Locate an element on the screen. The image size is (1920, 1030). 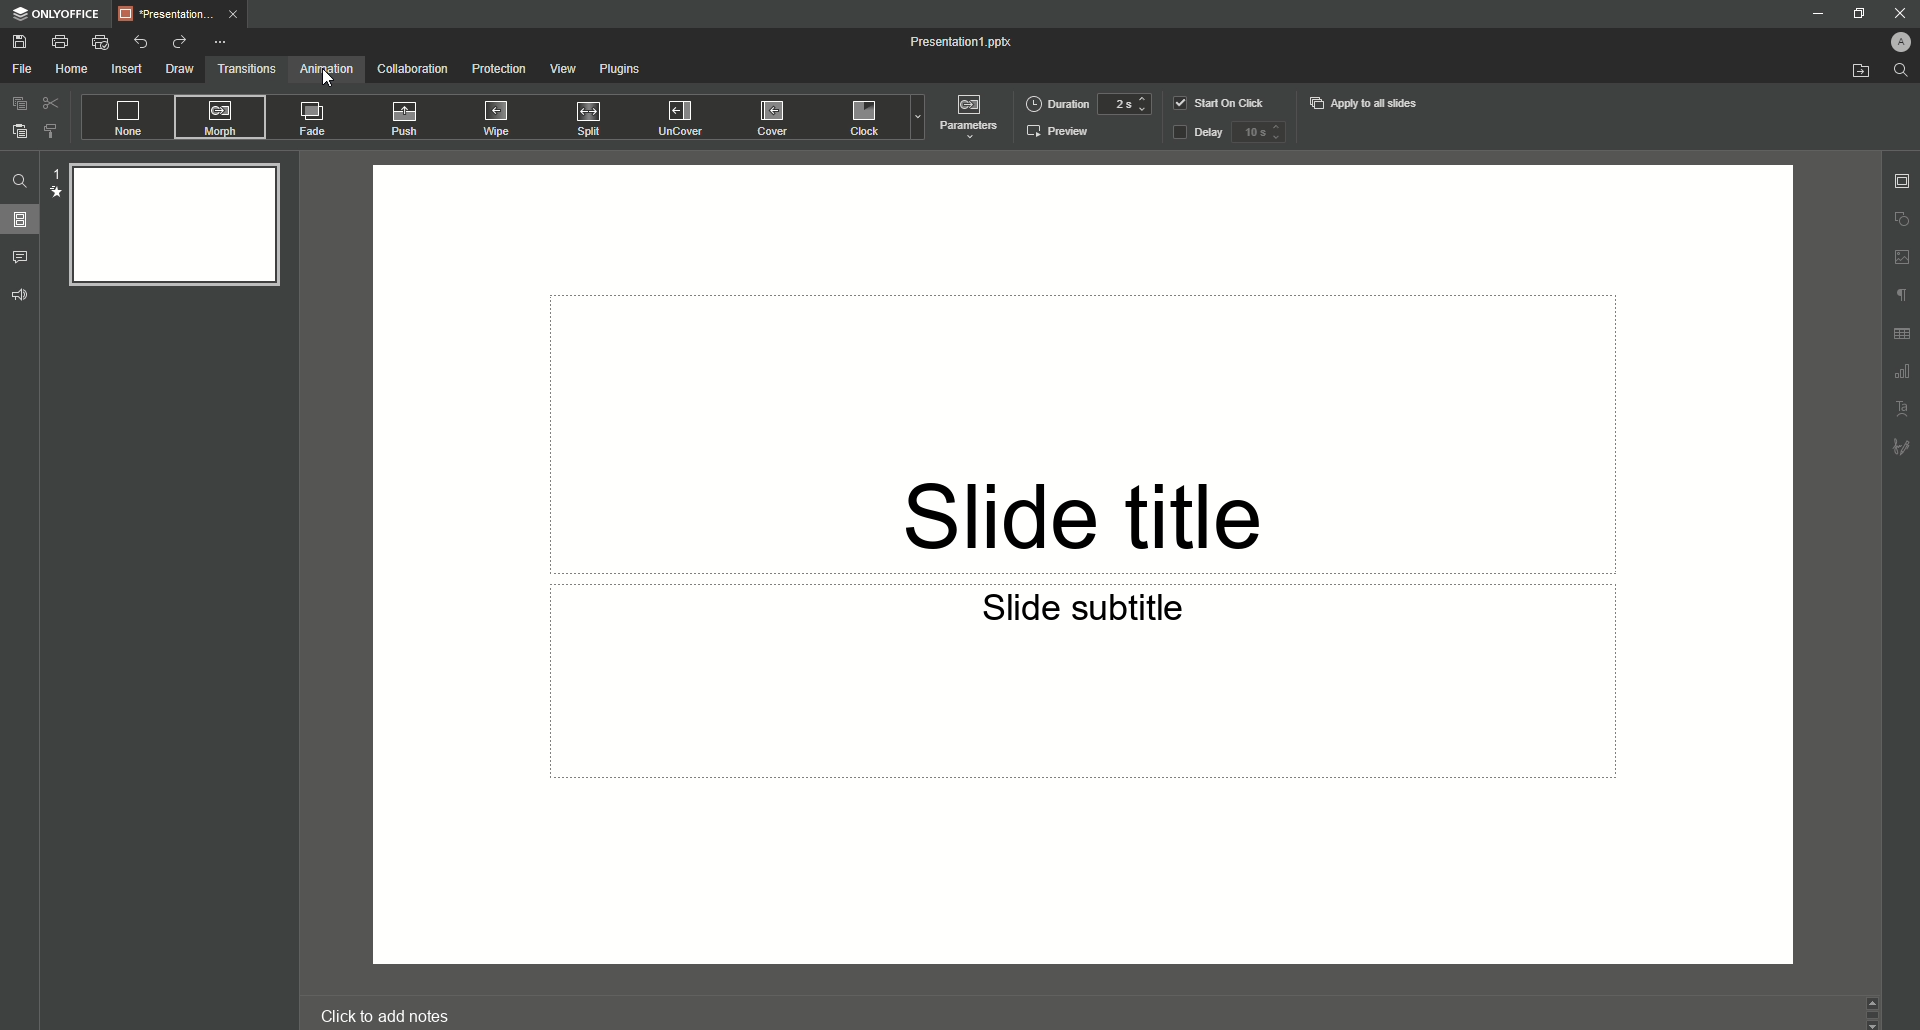
Collaboration is located at coordinates (414, 68).